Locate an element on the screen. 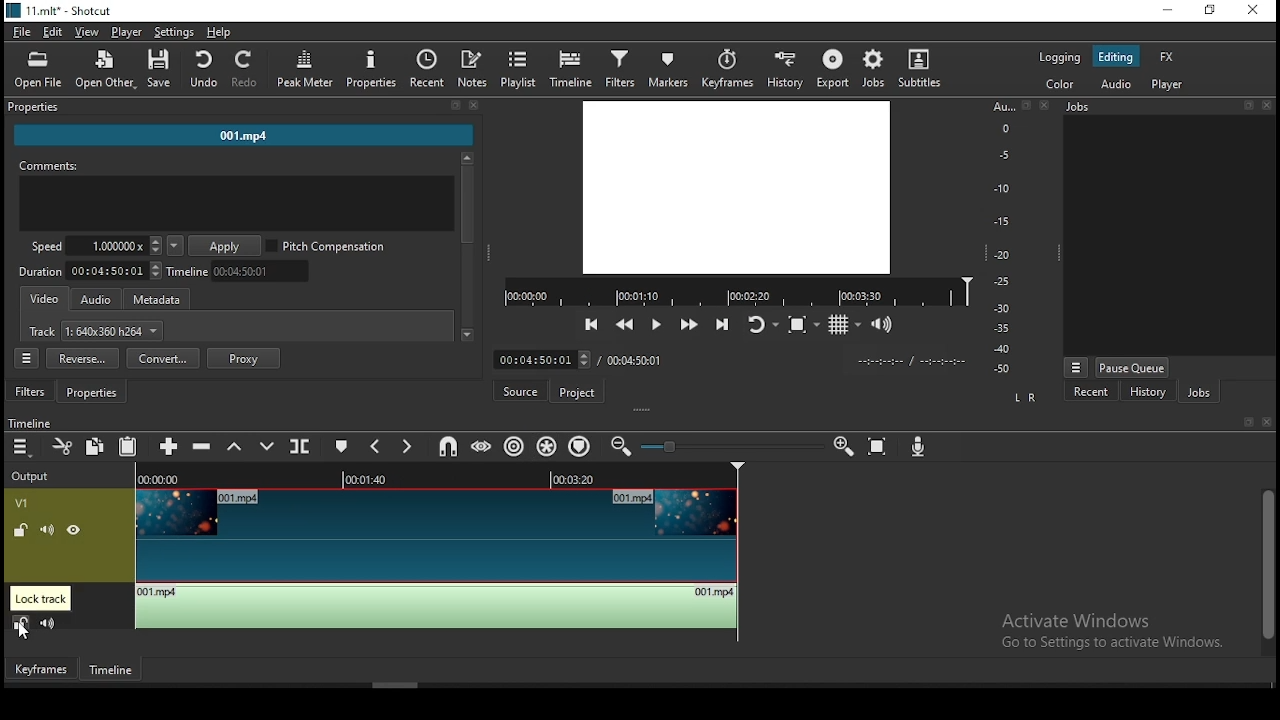 This screenshot has height=720, width=1280. scrub while dragging is located at coordinates (480, 447).